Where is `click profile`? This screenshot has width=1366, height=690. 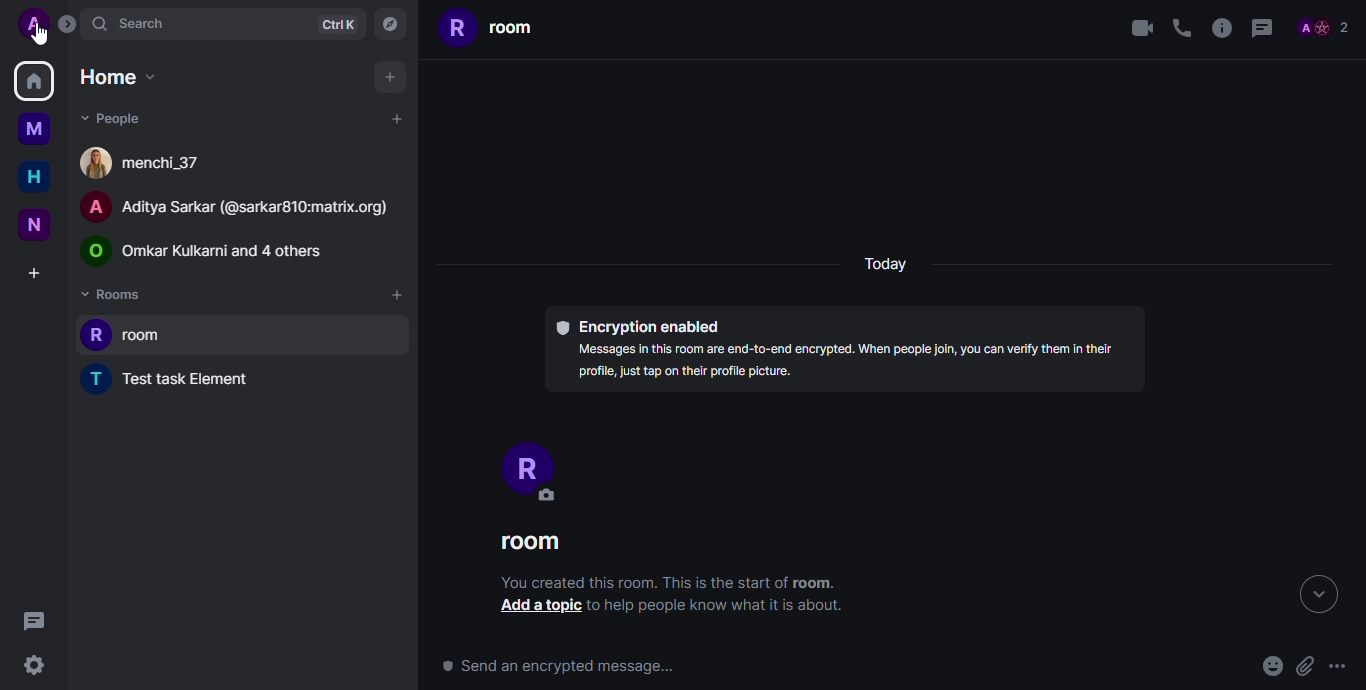
click profile is located at coordinates (35, 24).